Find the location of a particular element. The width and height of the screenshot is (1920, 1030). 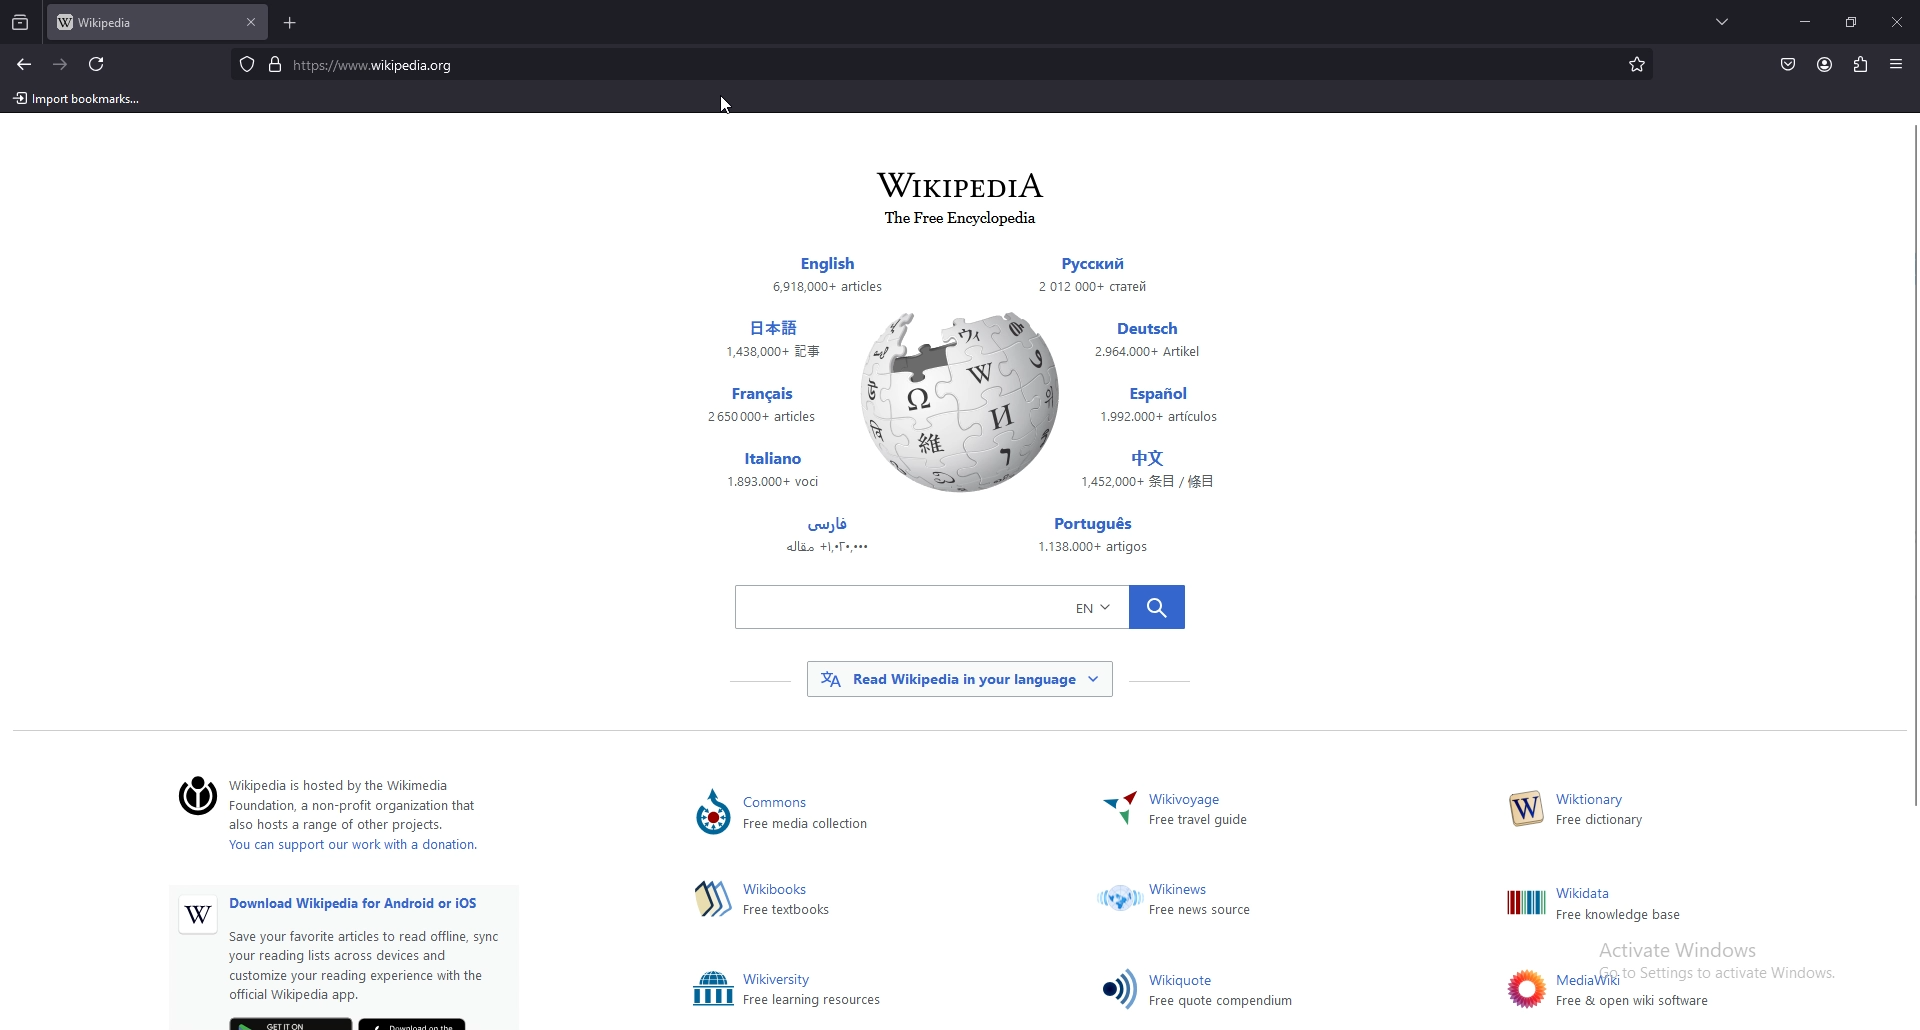

 is located at coordinates (381, 952).